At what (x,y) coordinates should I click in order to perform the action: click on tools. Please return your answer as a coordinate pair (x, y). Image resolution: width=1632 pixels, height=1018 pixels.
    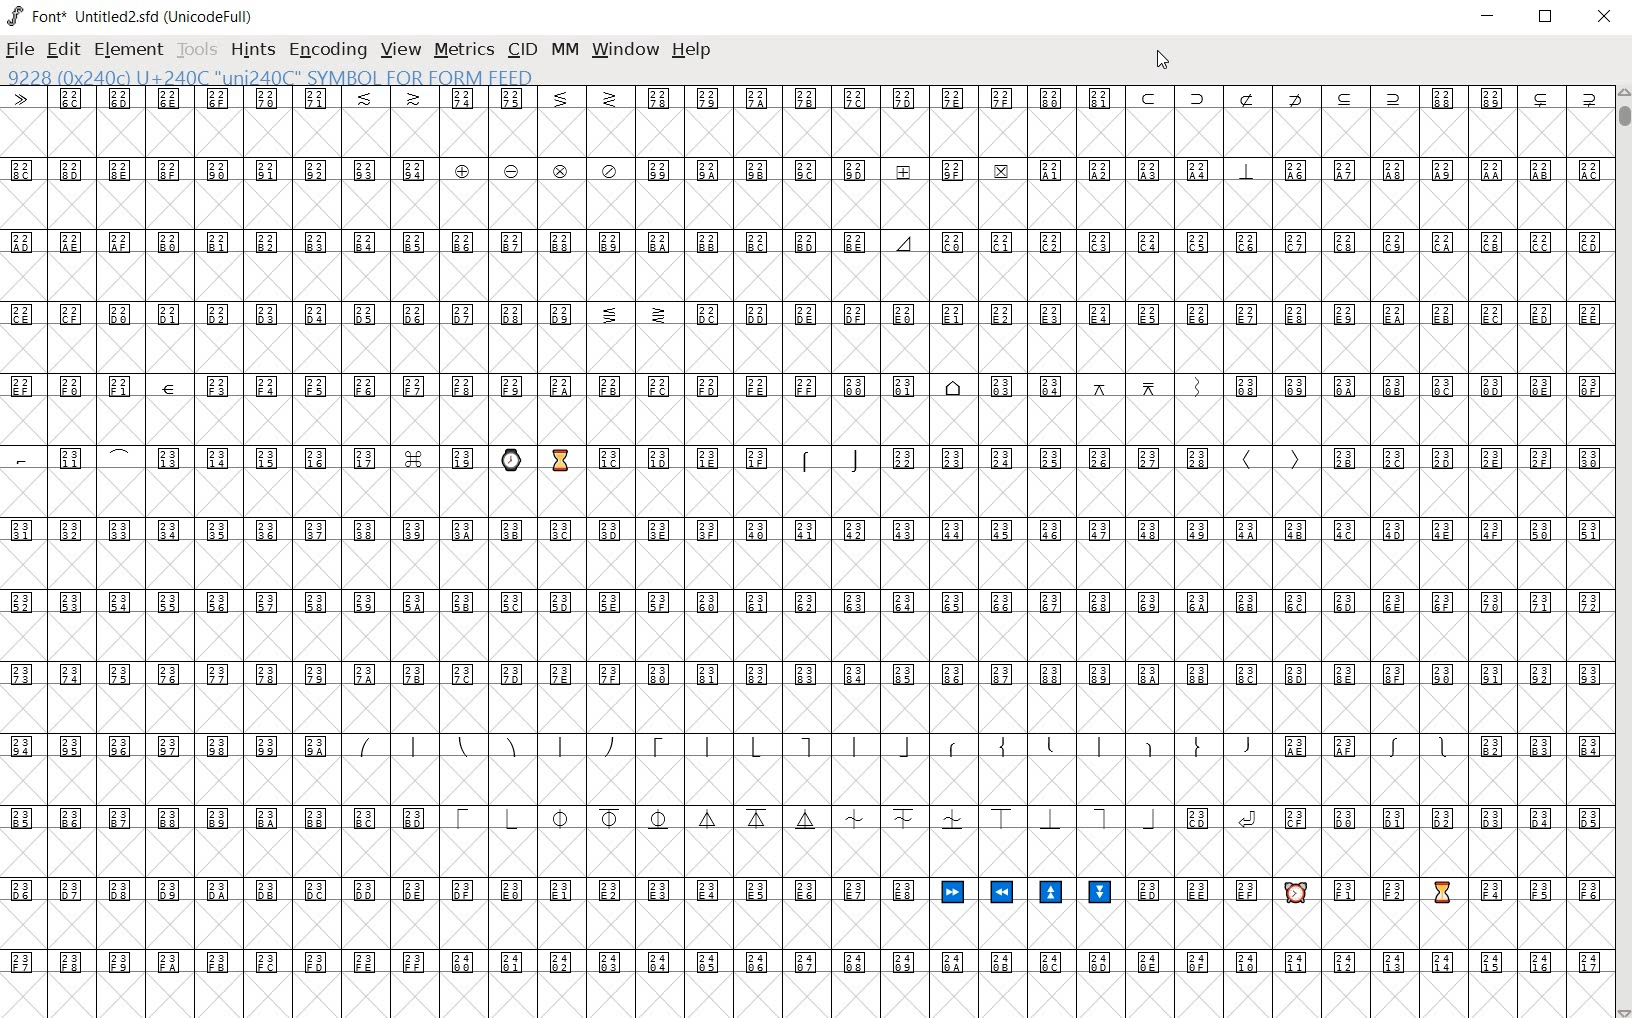
    Looking at the image, I should click on (196, 52).